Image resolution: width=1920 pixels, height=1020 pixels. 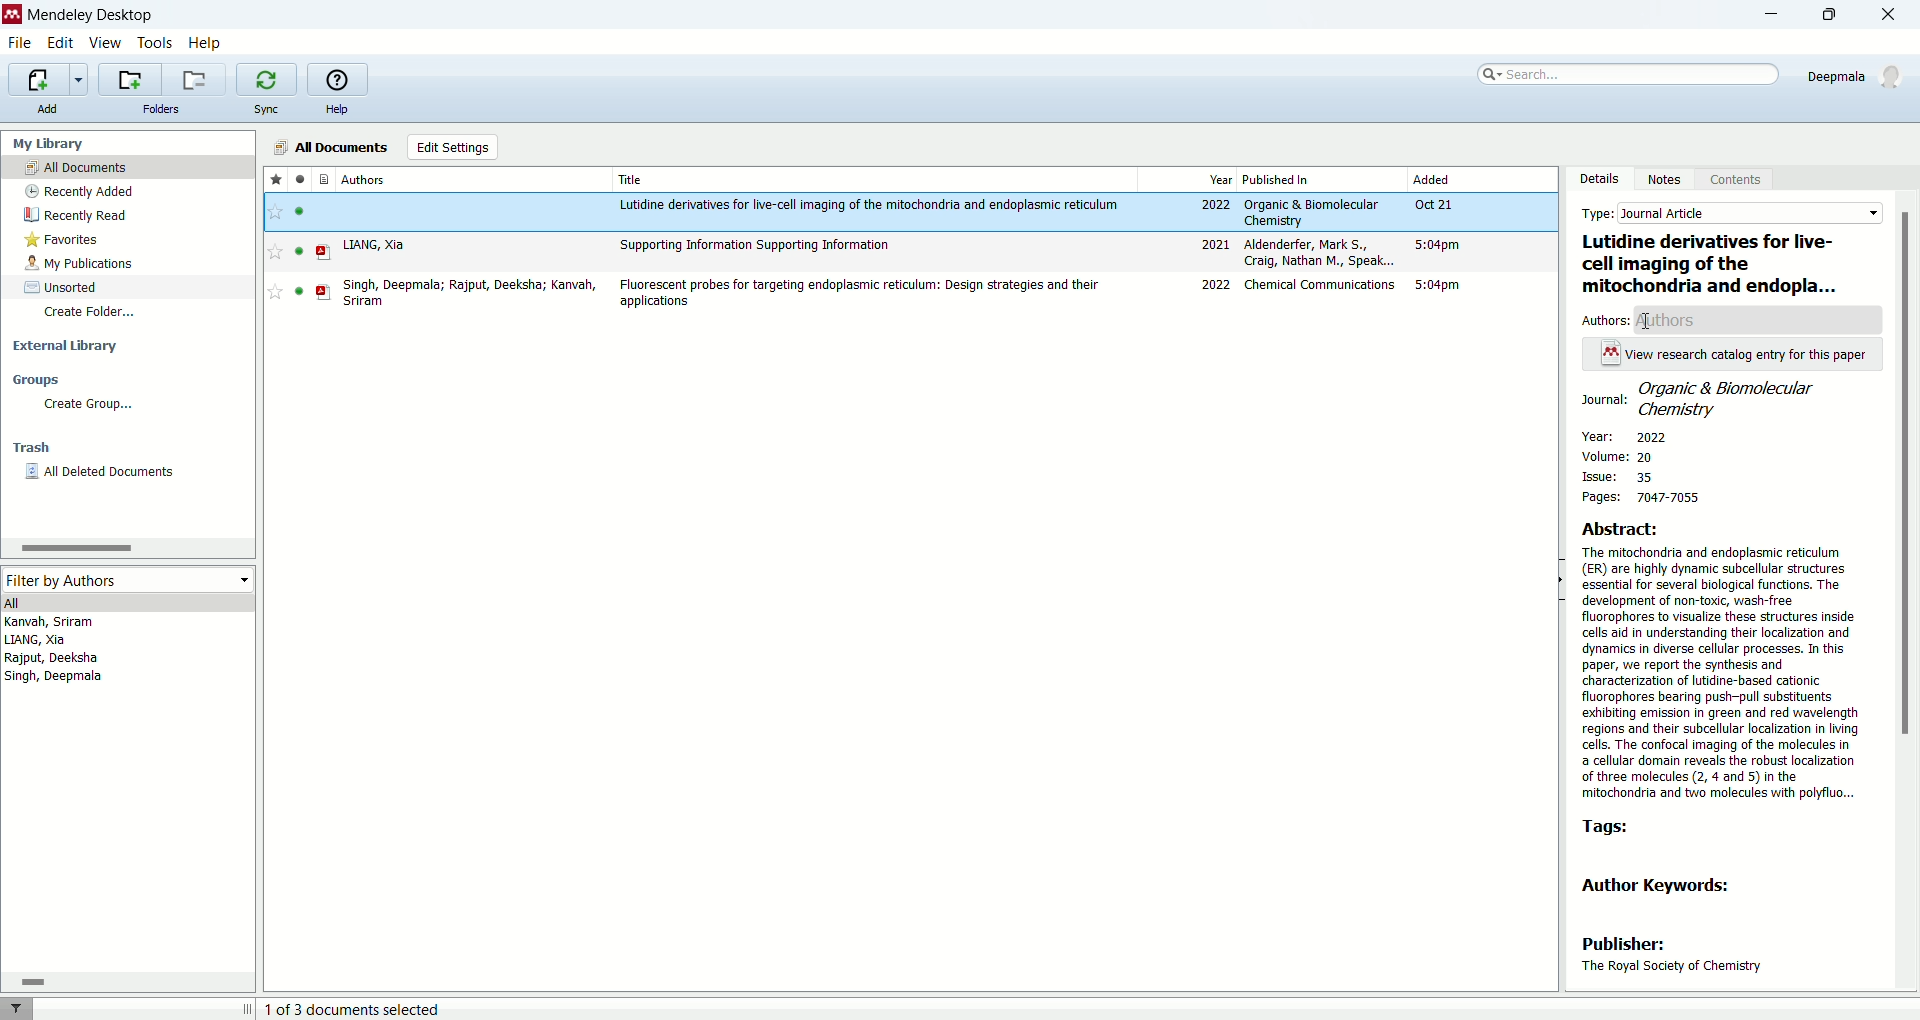 I want to click on author keywords, so click(x=1670, y=889).